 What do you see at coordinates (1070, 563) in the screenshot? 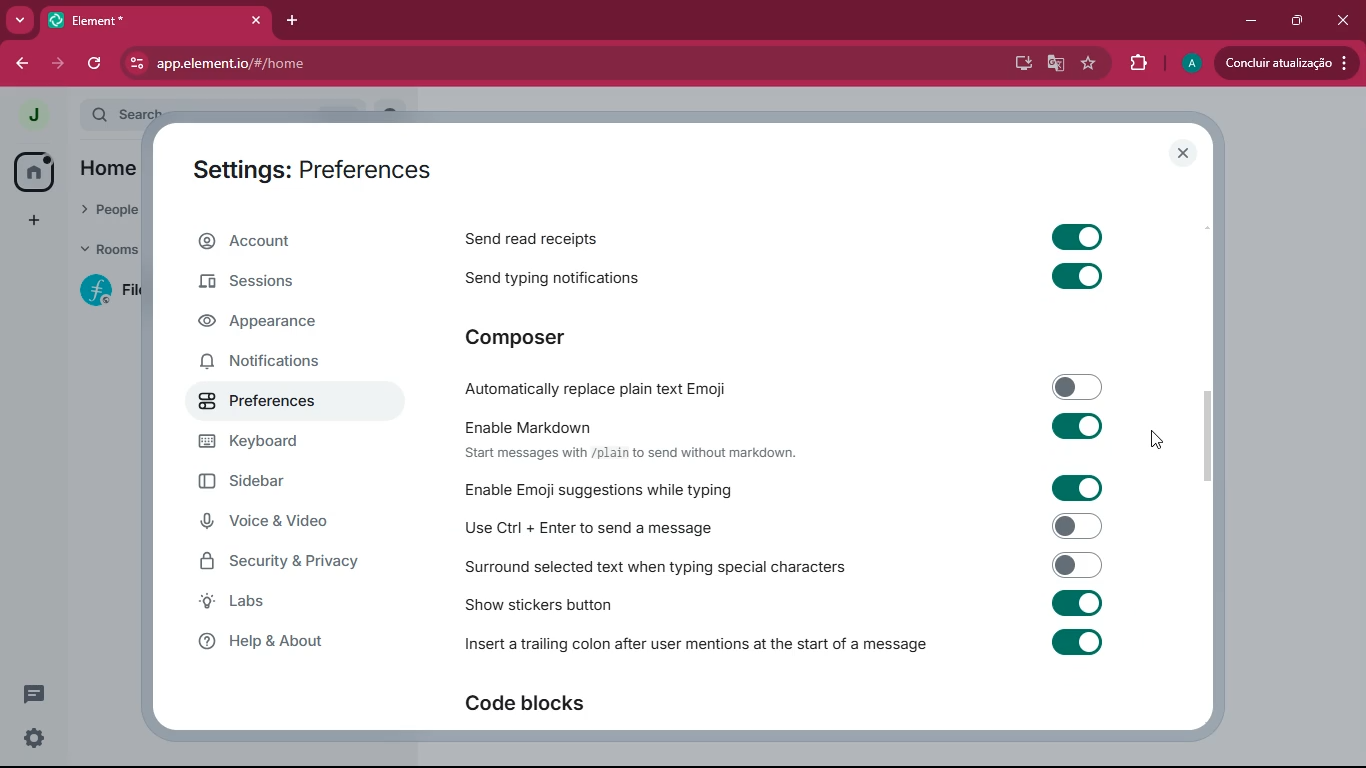
I see `toggle on or off` at bounding box center [1070, 563].